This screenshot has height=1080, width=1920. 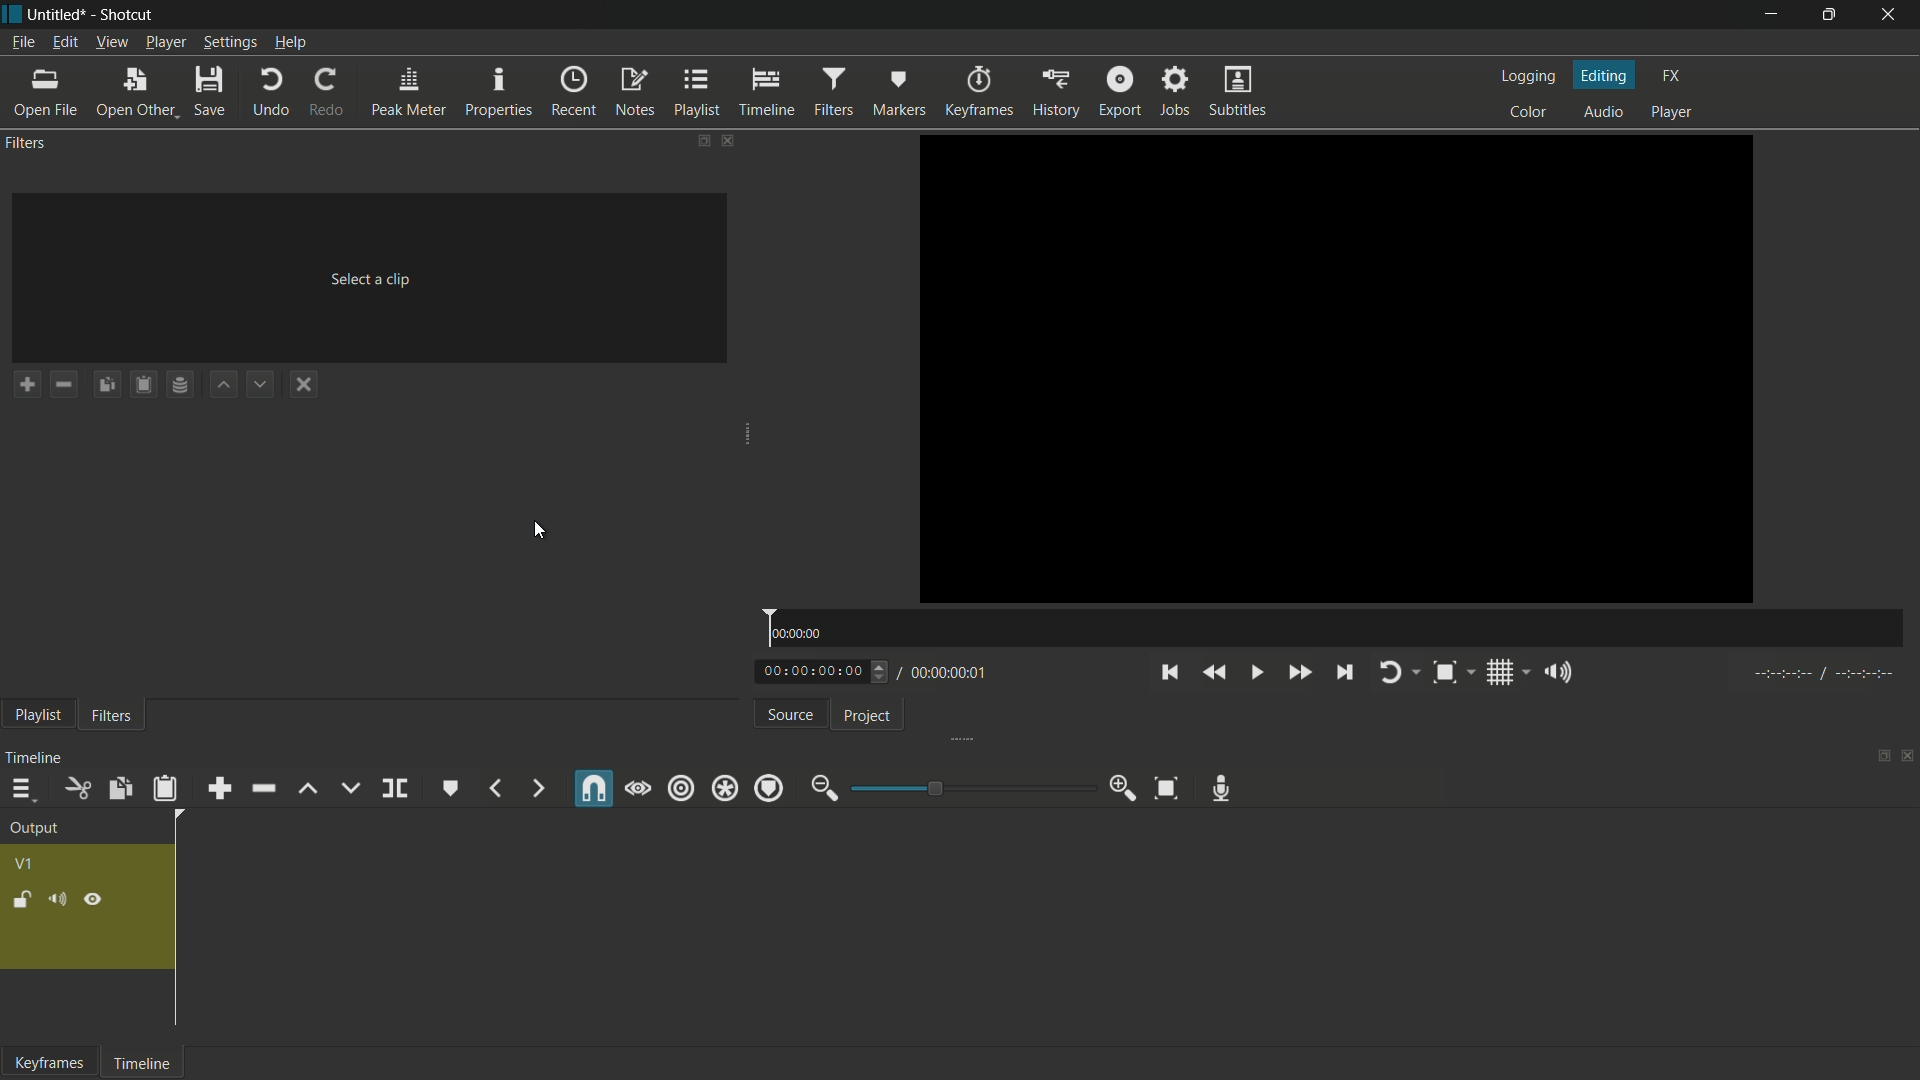 I want to click on Link, so click(x=590, y=786).